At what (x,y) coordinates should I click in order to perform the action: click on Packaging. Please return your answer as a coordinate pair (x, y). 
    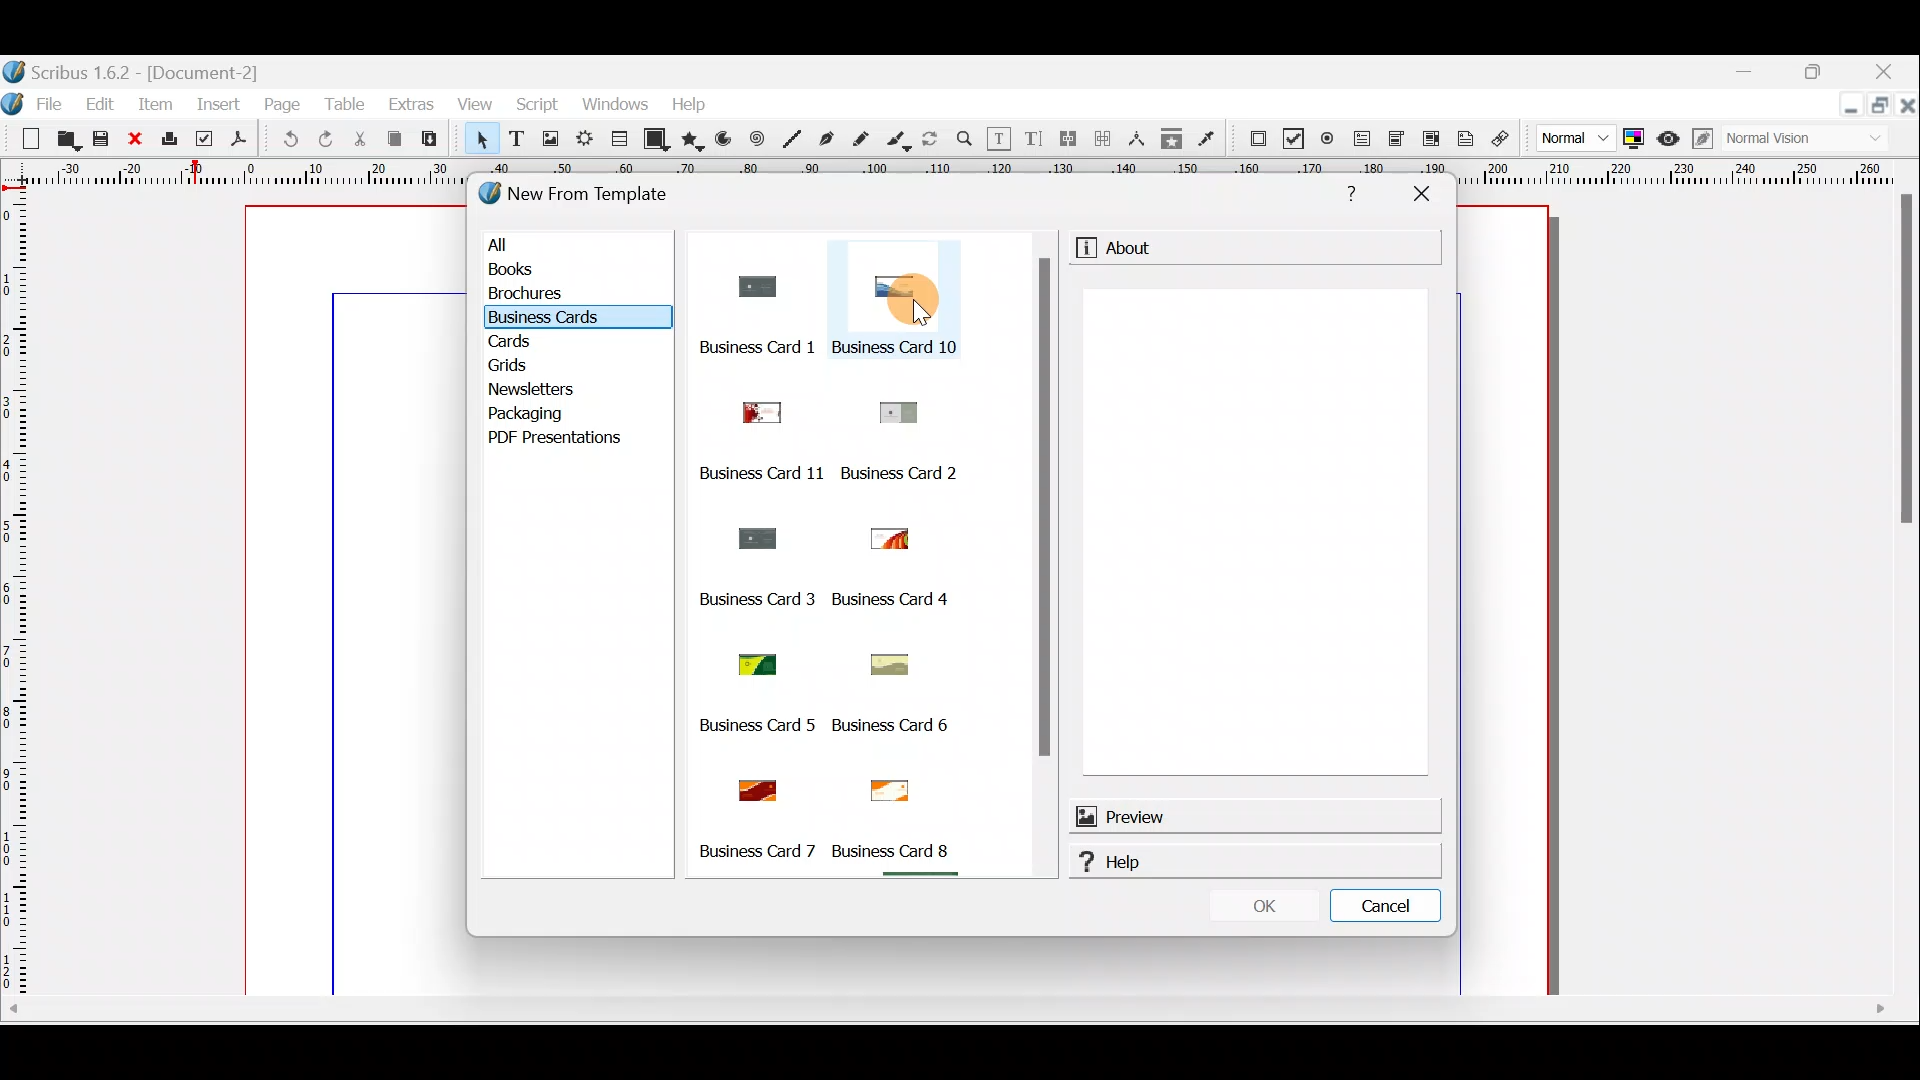
    Looking at the image, I should click on (538, 414).